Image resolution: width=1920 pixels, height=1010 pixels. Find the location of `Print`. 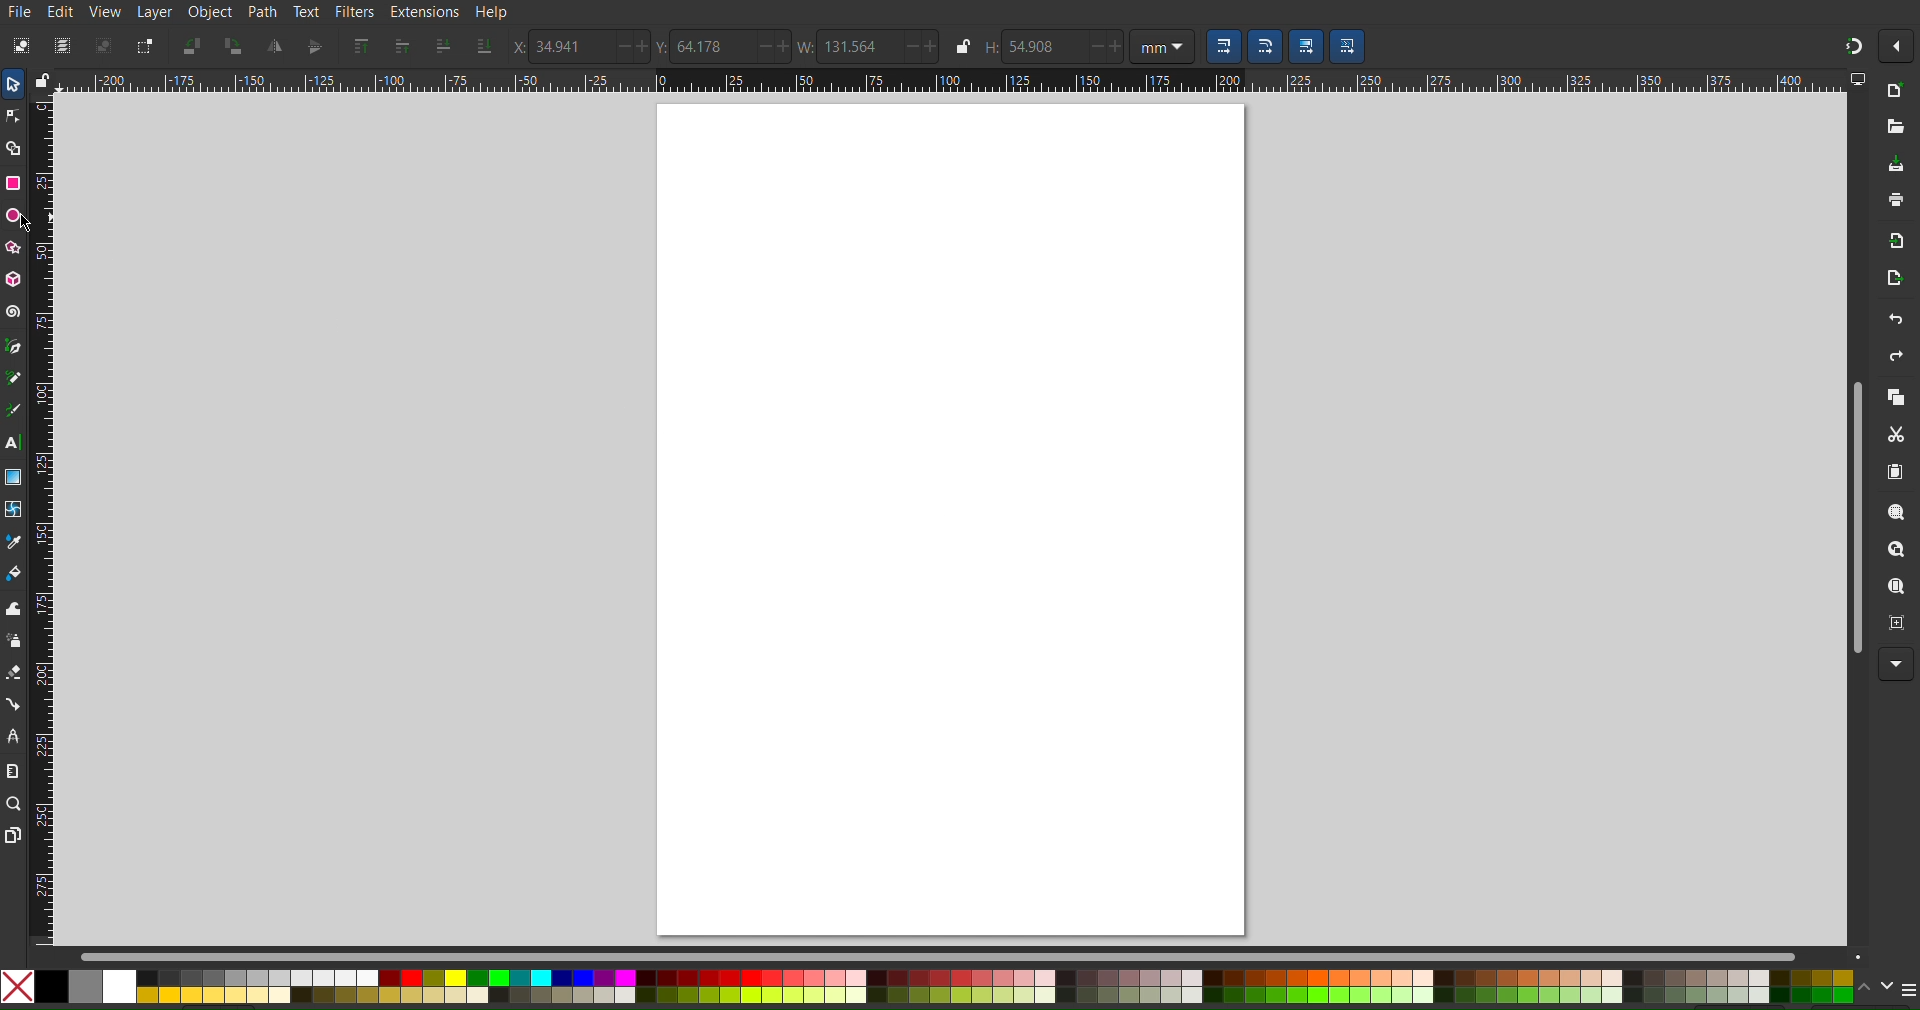

Print is located at coordinates (1894, 202).